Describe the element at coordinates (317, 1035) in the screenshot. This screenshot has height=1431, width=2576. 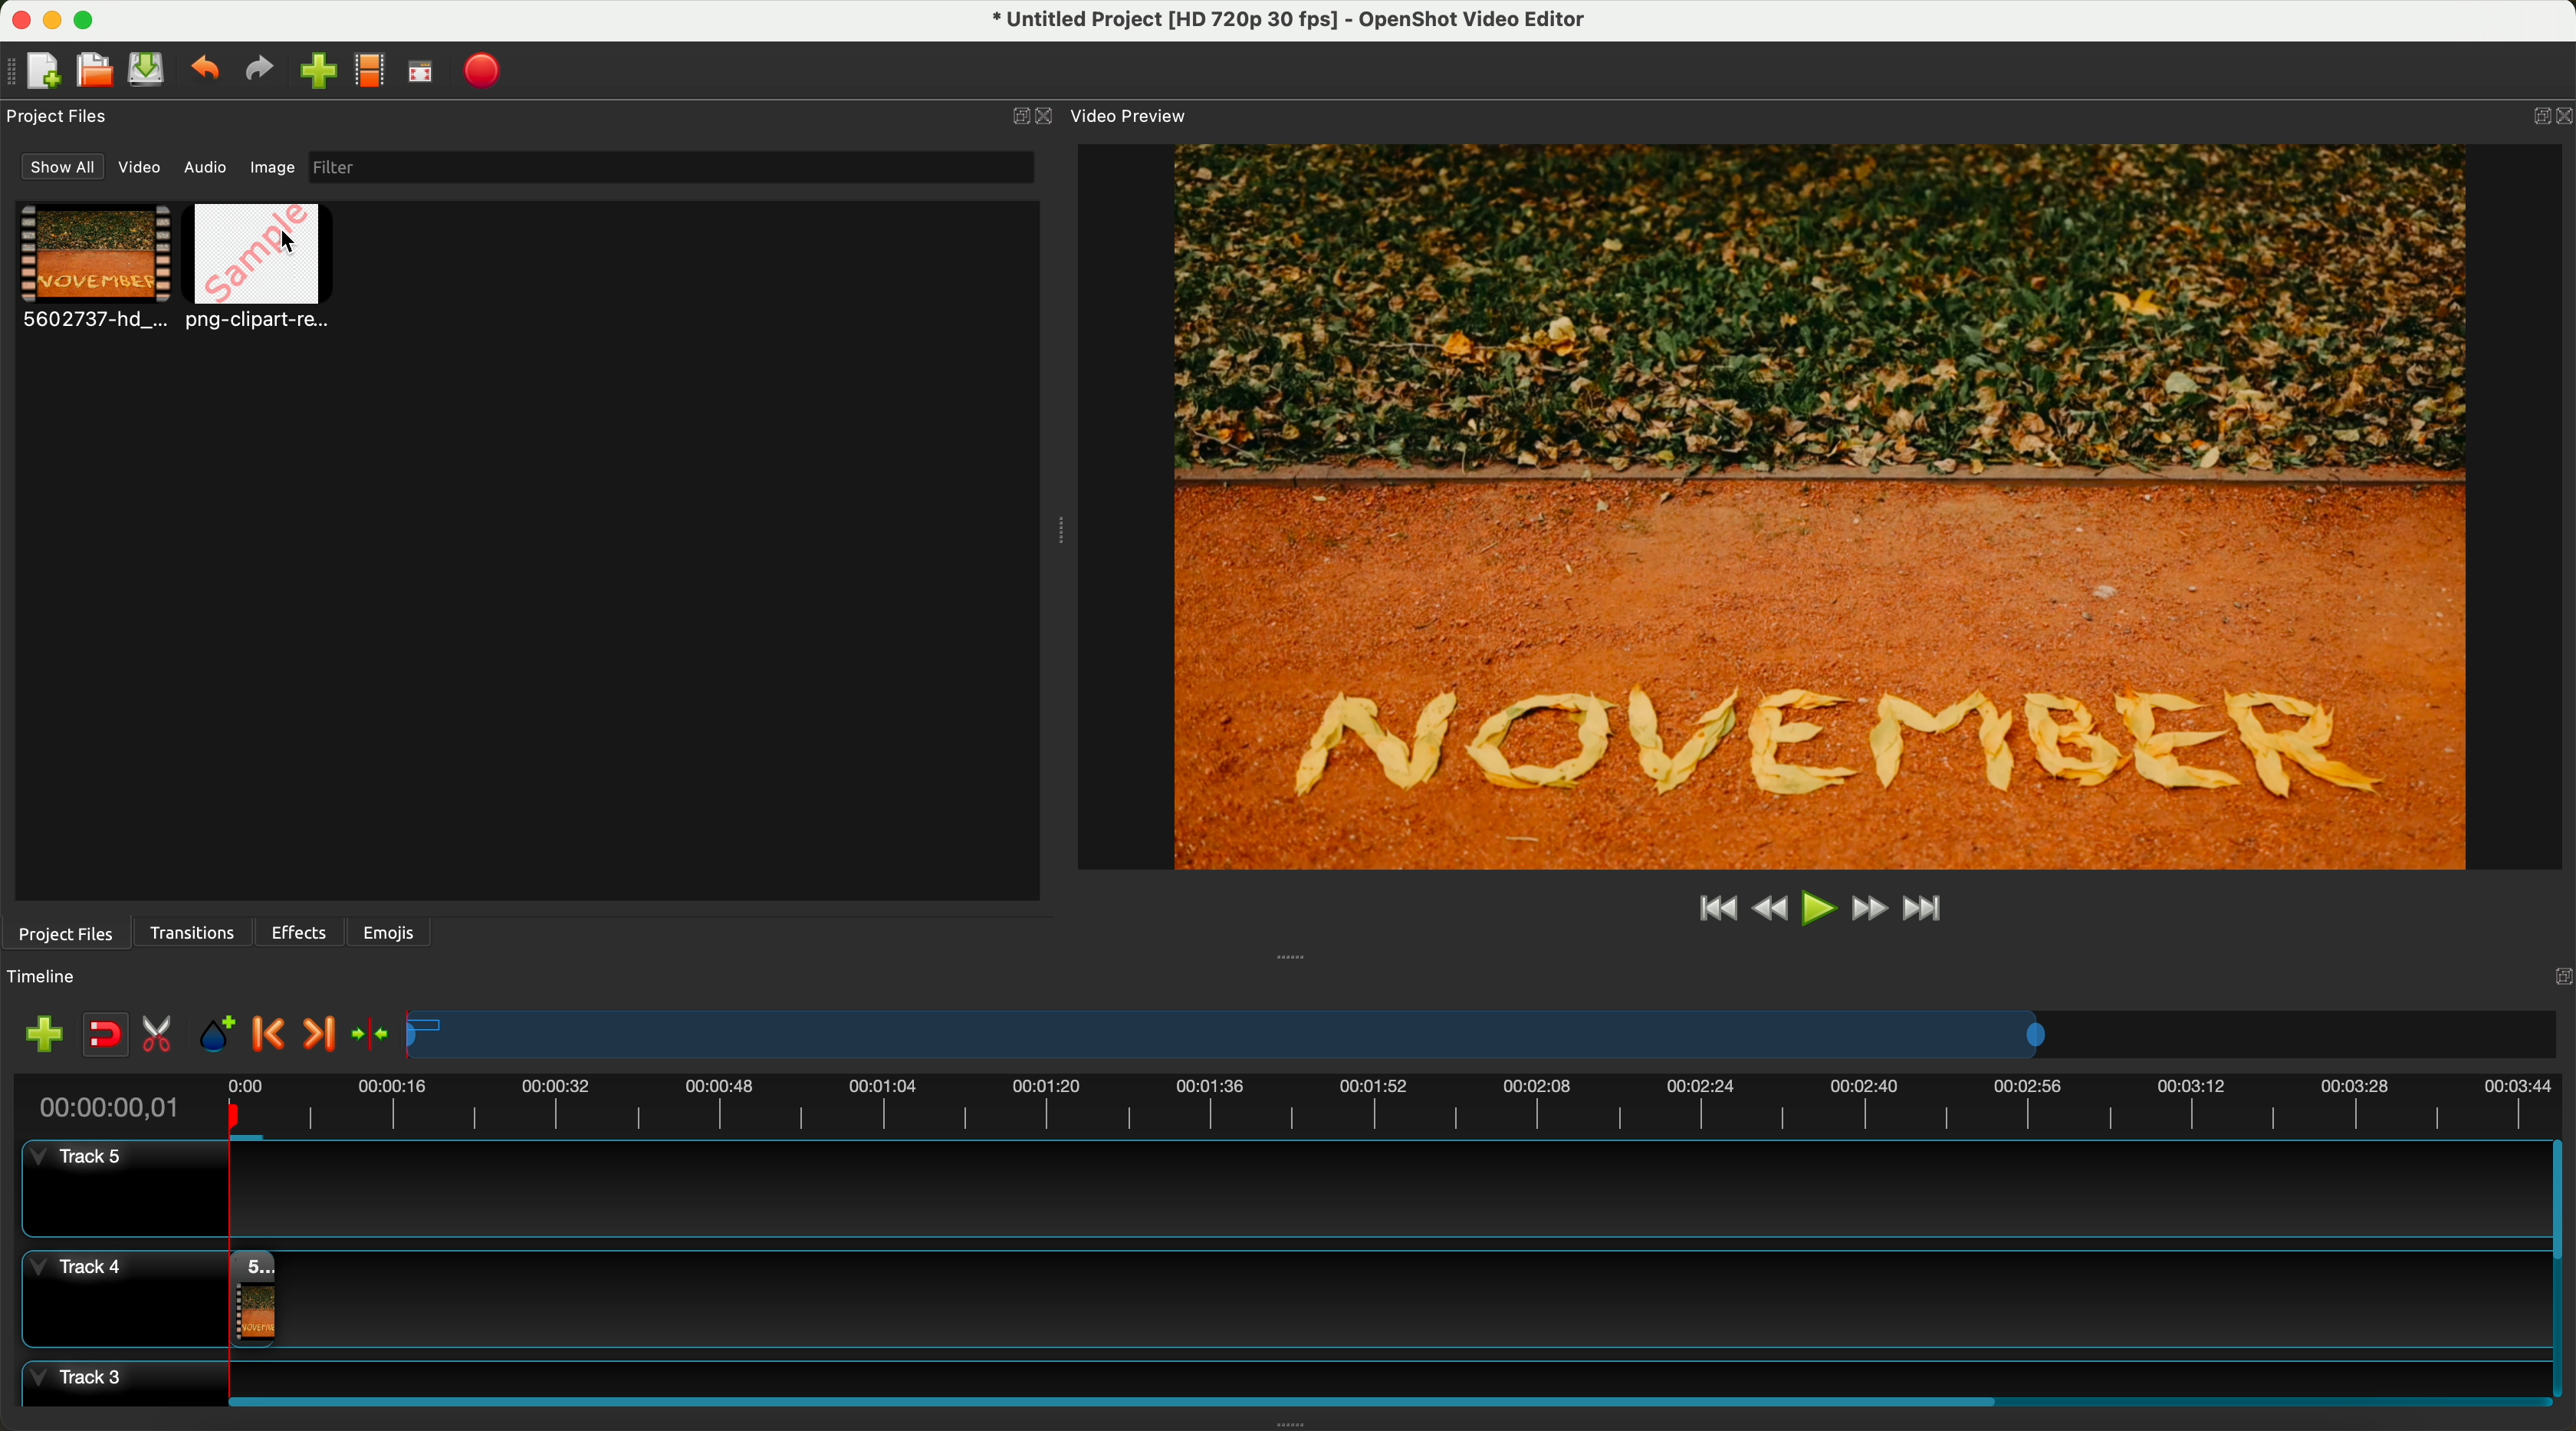
I see `next marker` at that location.